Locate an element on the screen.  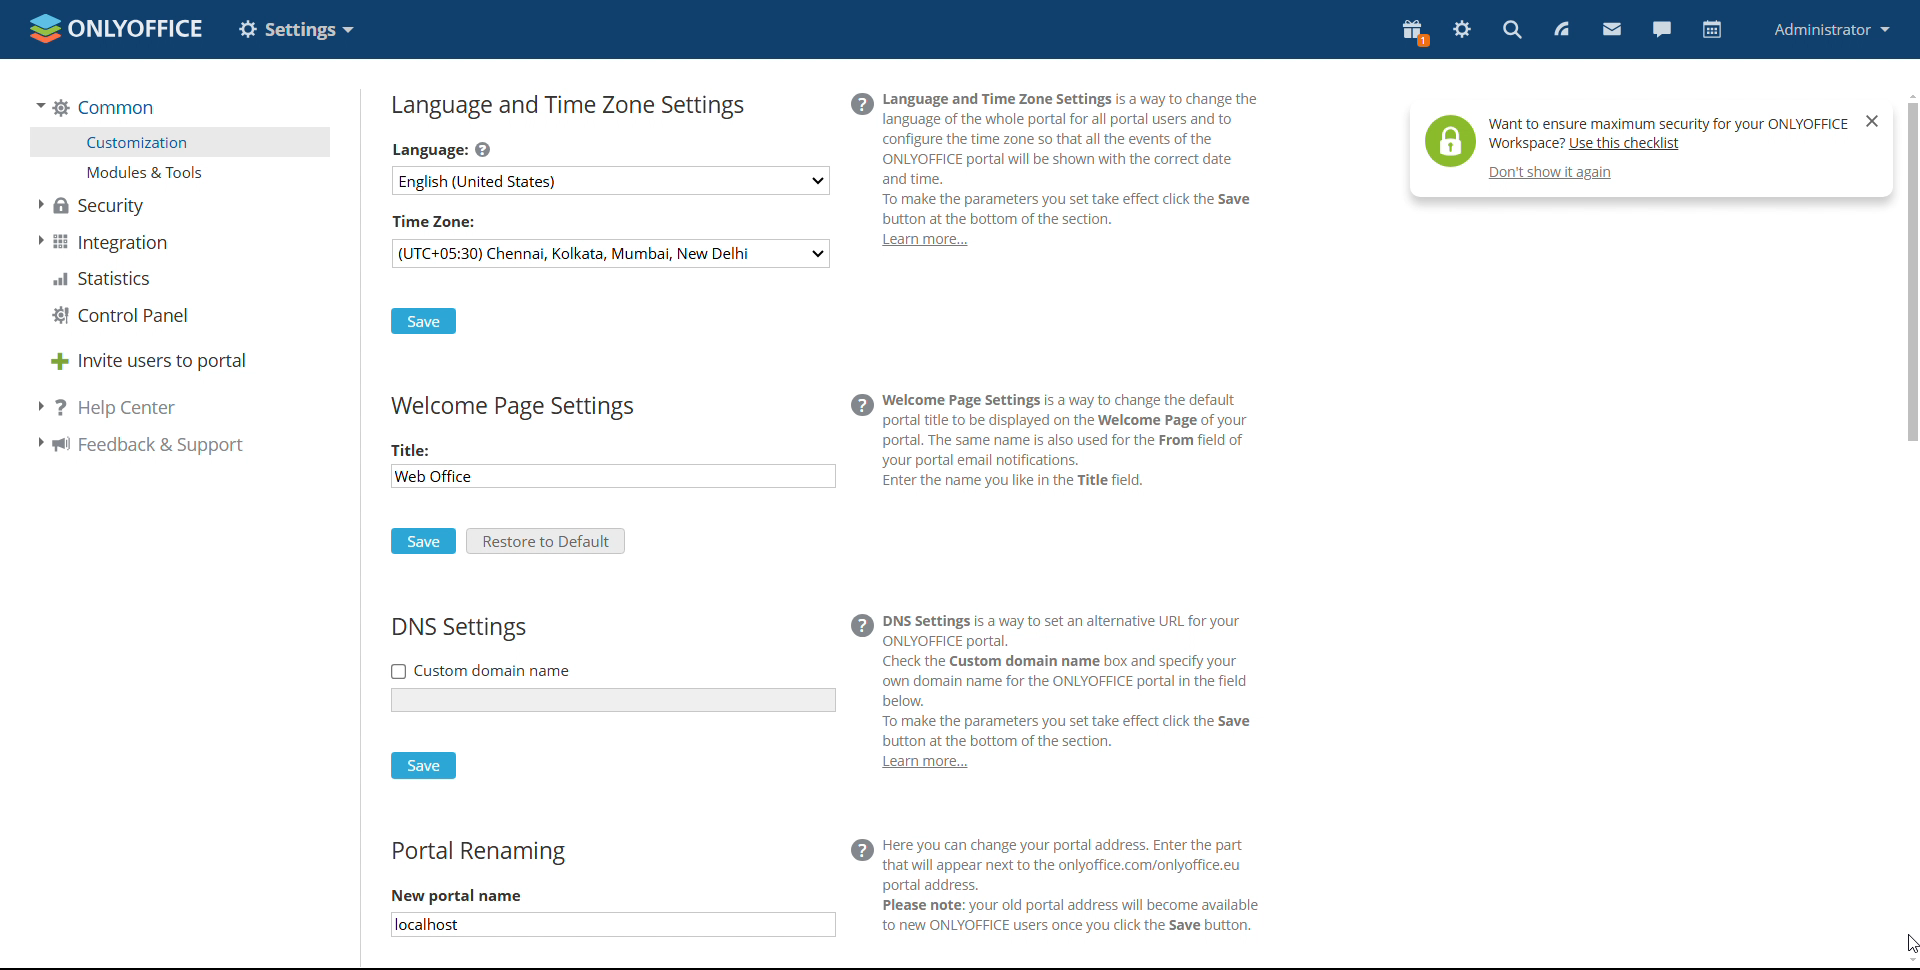
invite users to portal is located at coordinates (149, 359).